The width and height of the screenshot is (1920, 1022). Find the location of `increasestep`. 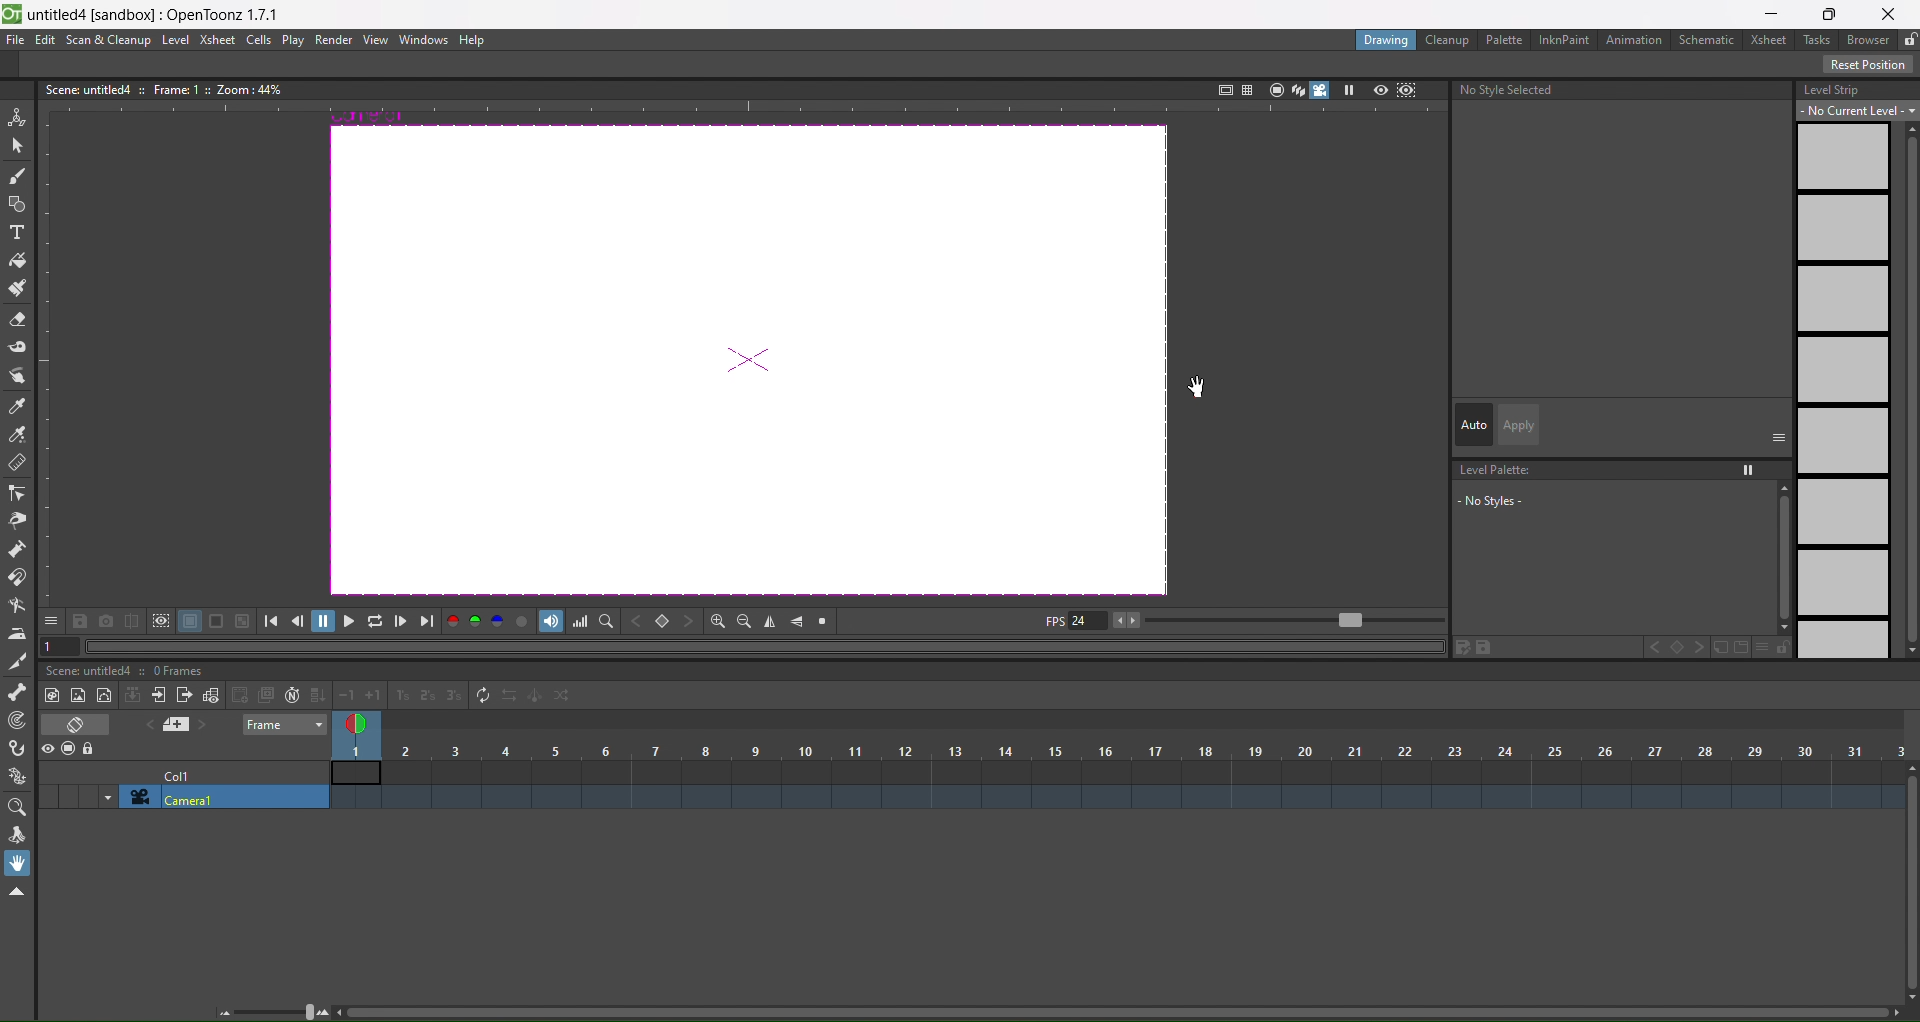

increasestep is located at coordinates (399, 693).